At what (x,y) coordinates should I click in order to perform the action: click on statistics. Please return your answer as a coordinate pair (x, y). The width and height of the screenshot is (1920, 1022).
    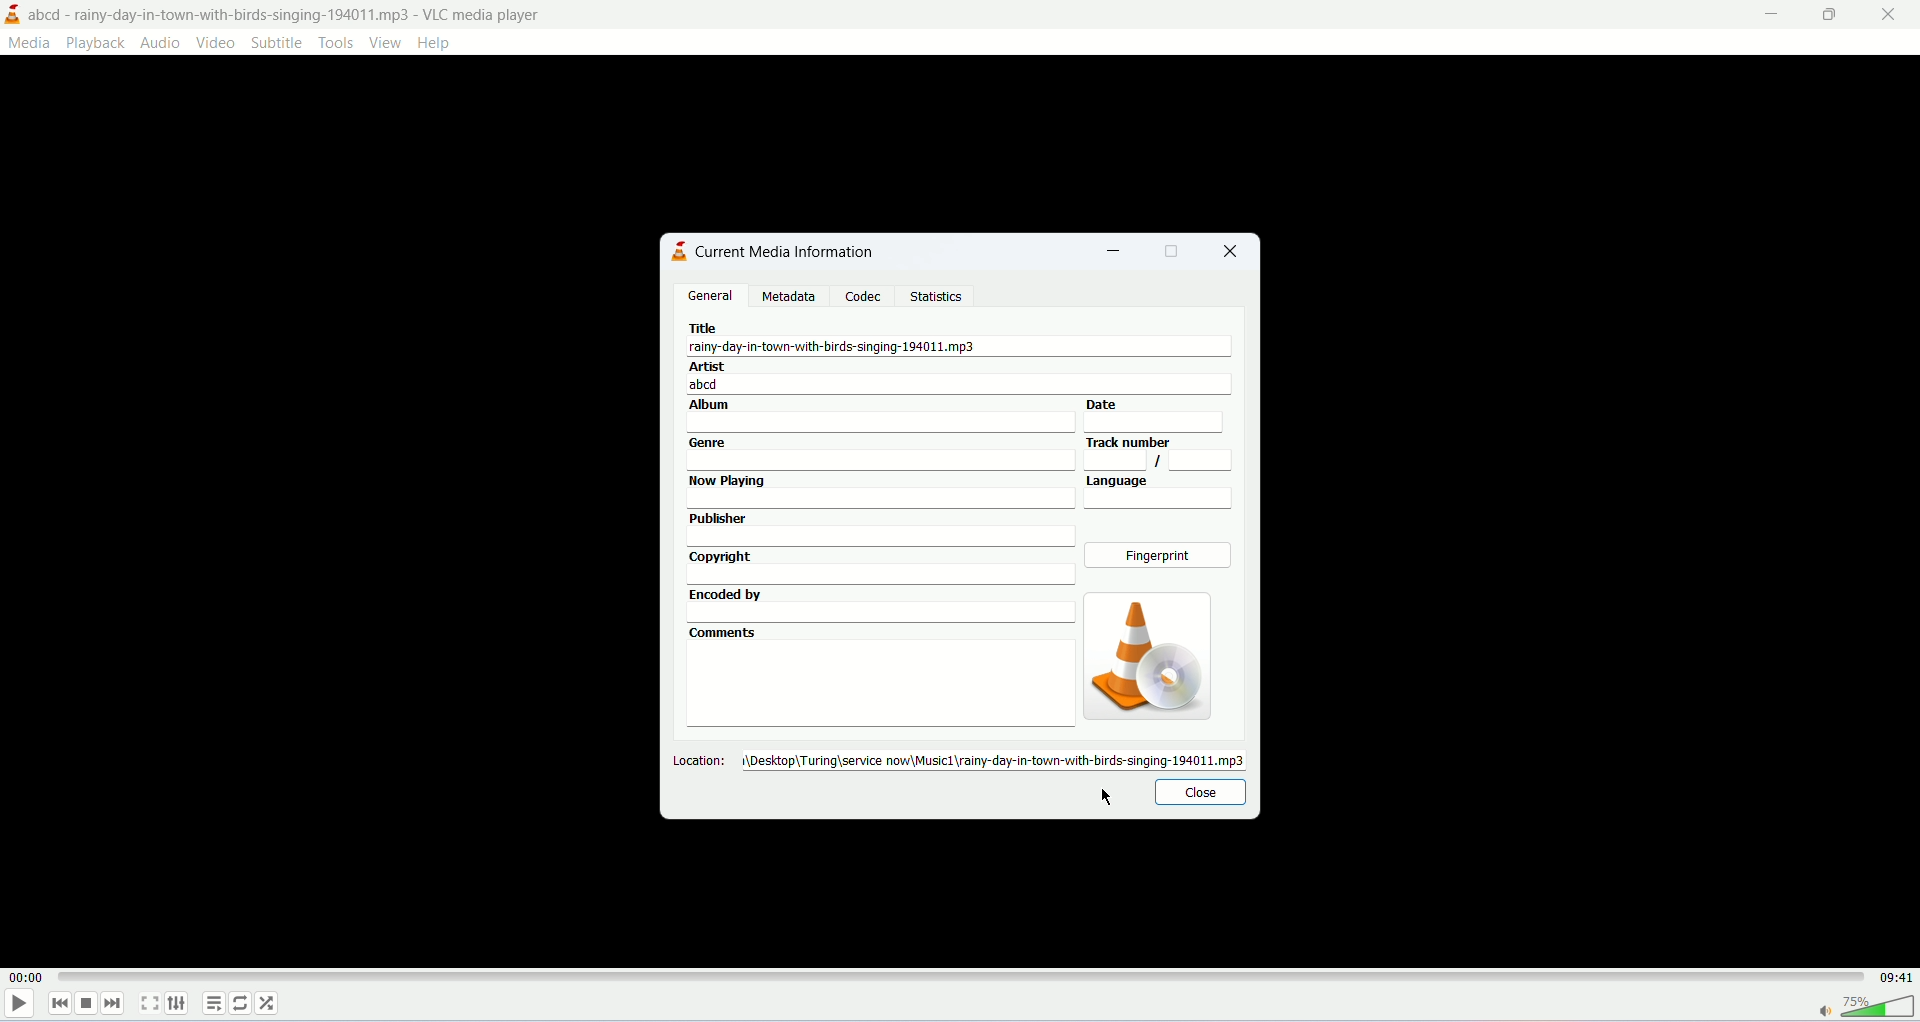
    Looking at the image, I should click on (937, 295).